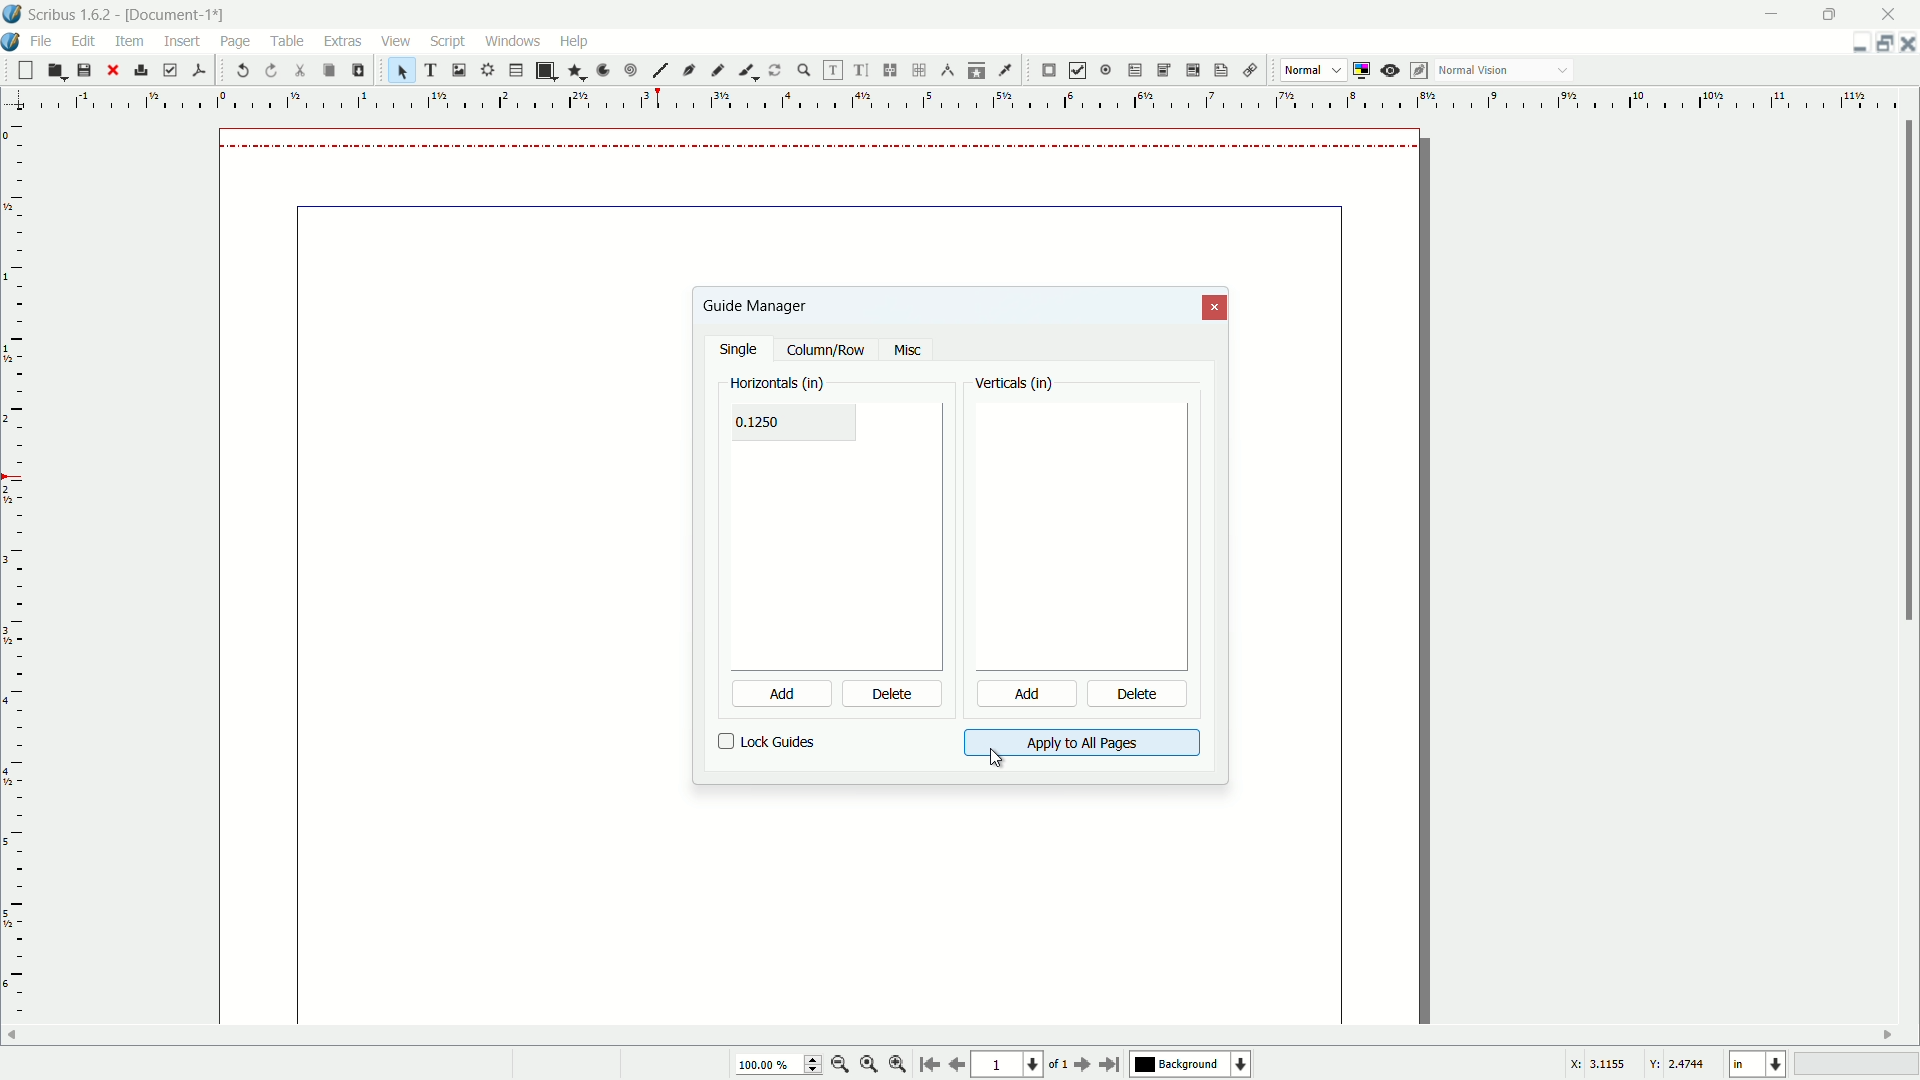  What do you see at coordinates (199, 68) in the screenshot?
I see `save as pdf` at bounding box center [199, 68].